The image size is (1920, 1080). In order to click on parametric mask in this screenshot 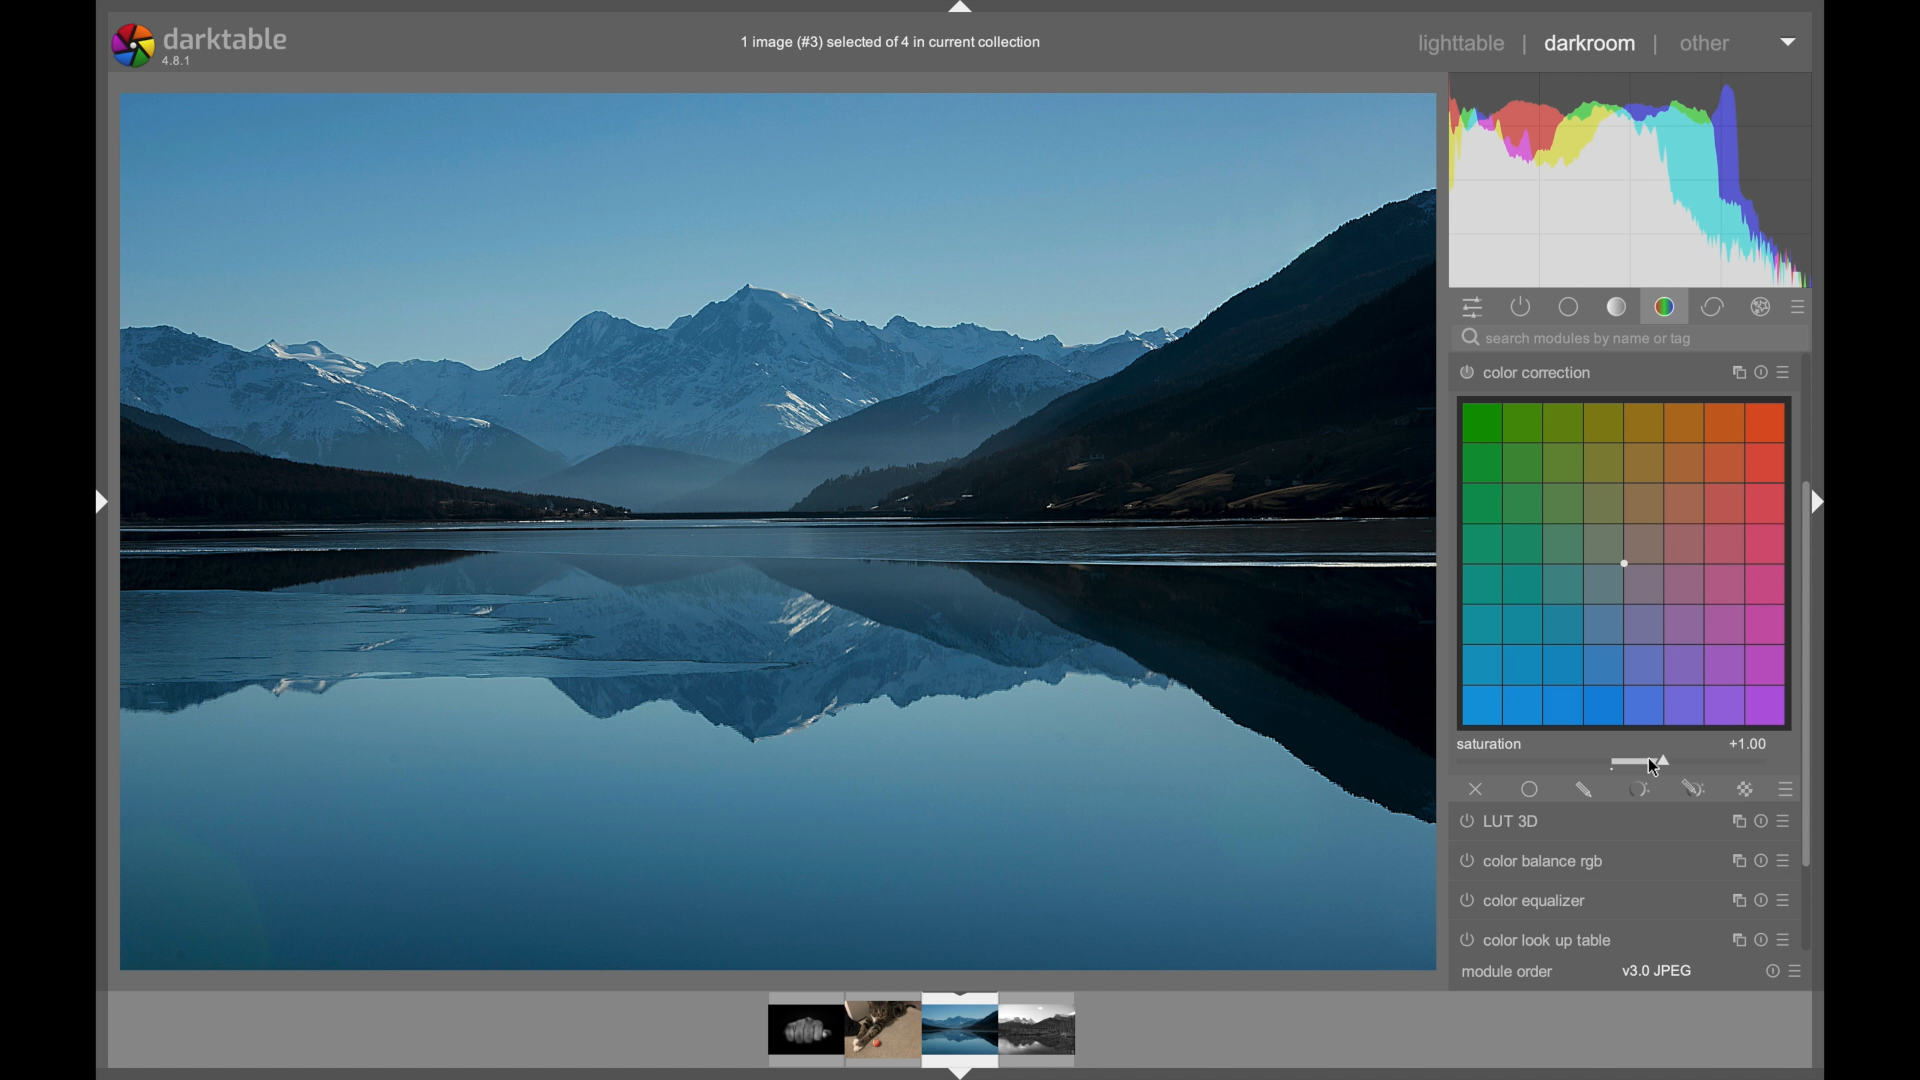, I will do `click(1639, 790)`.